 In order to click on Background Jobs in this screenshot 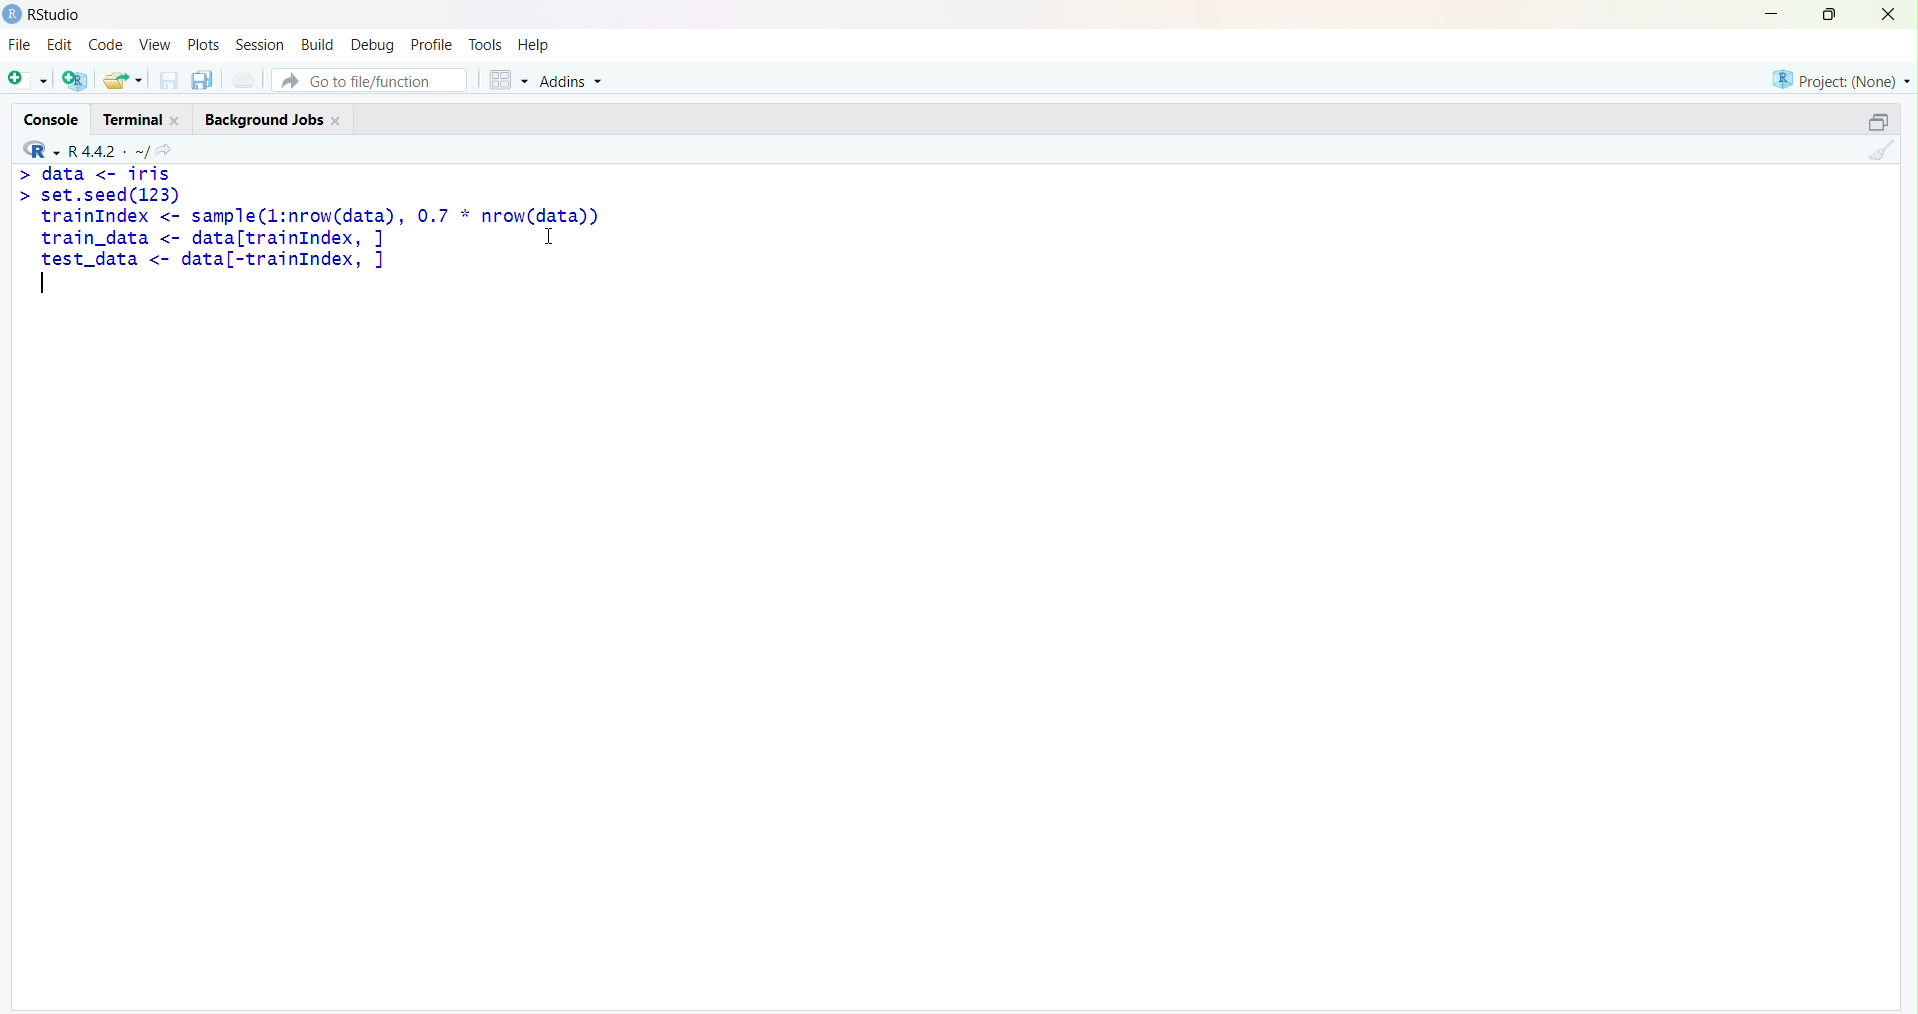, I will do `click(273, 118)`.